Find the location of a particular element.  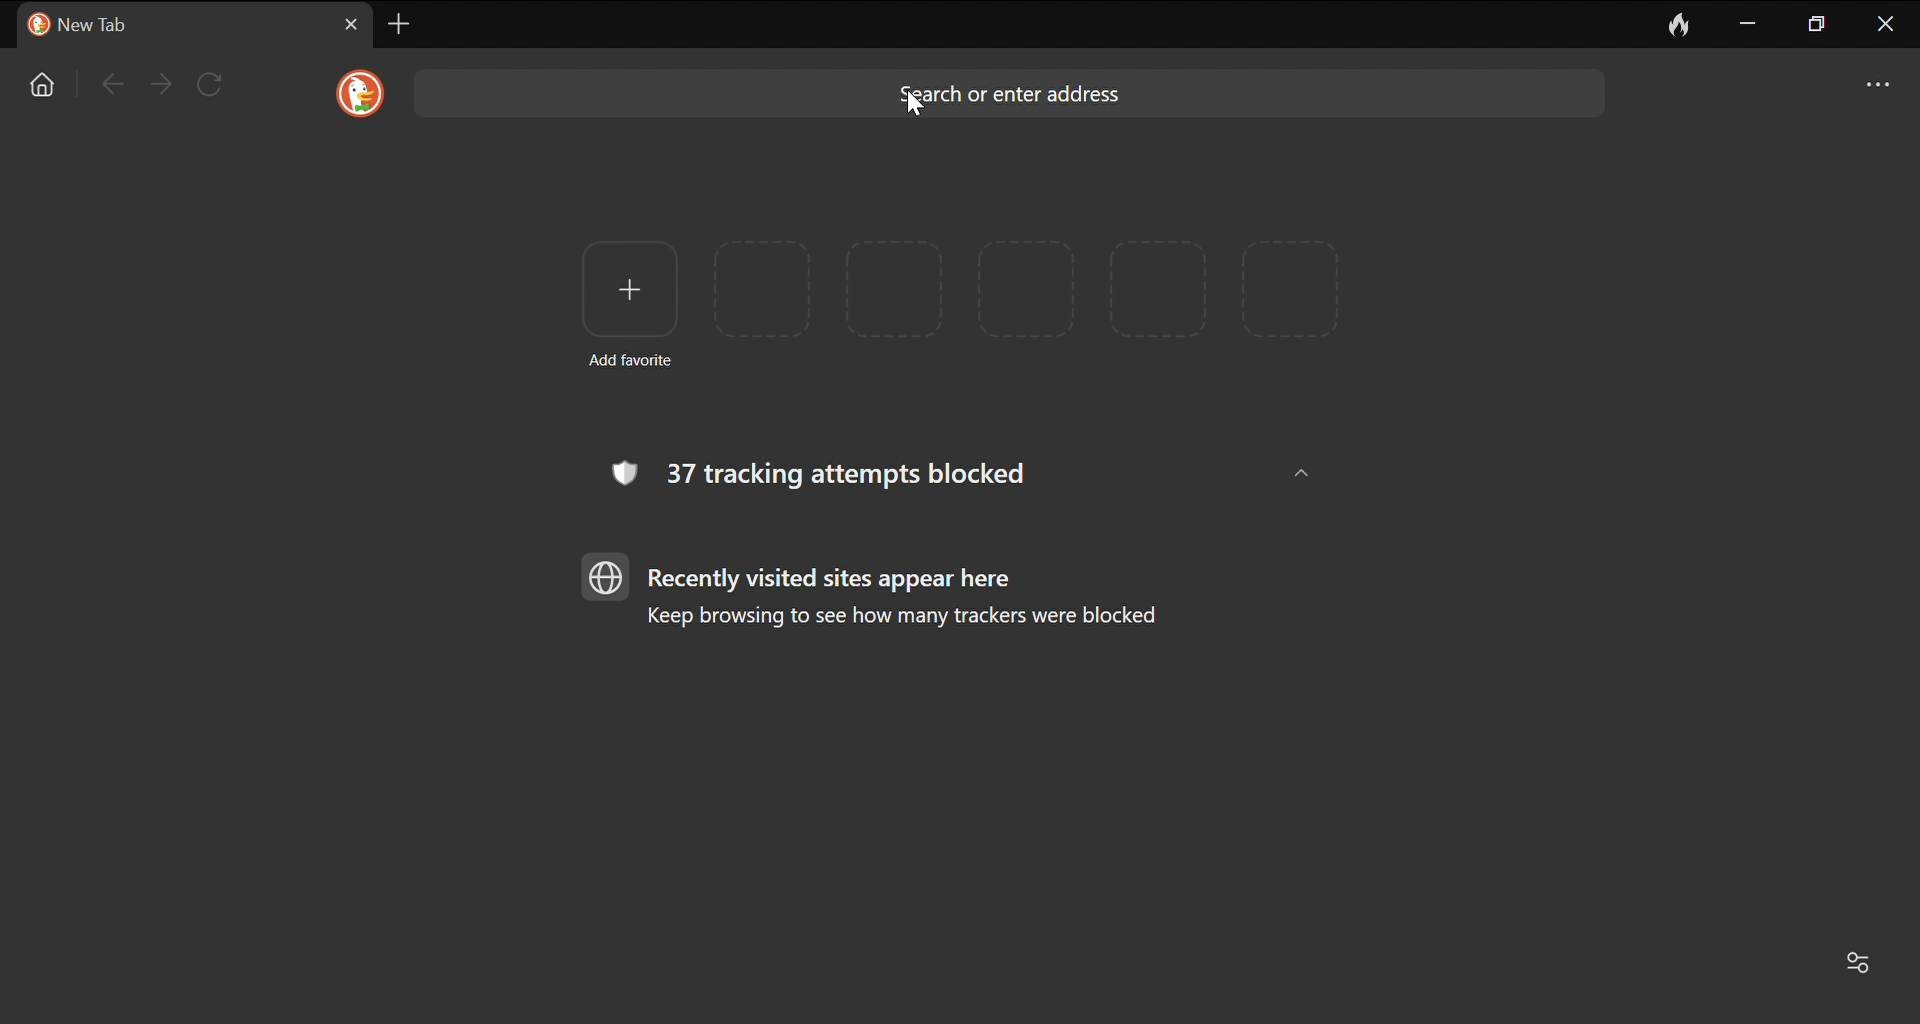

Minimize is located at coordinates (1749, 22).